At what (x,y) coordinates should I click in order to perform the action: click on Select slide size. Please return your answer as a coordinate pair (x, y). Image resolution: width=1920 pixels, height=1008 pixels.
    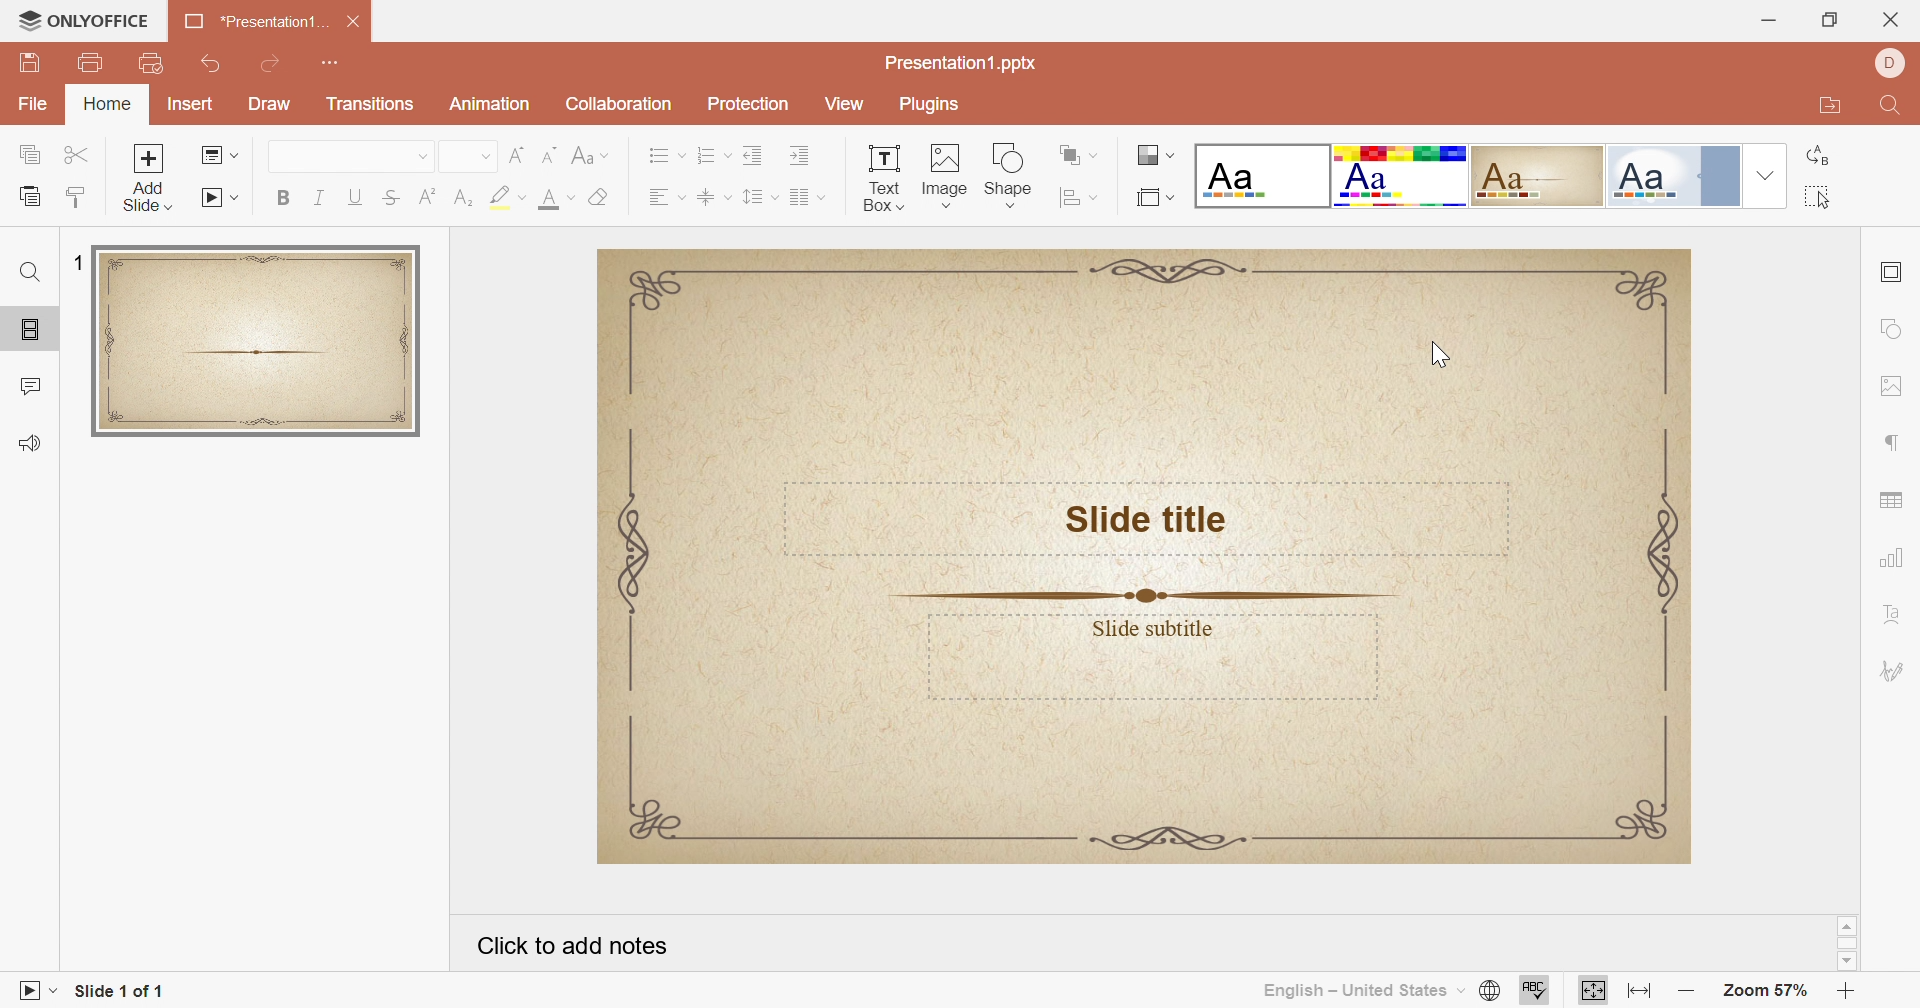
    Looking at the image, I should click on (1146, 201).